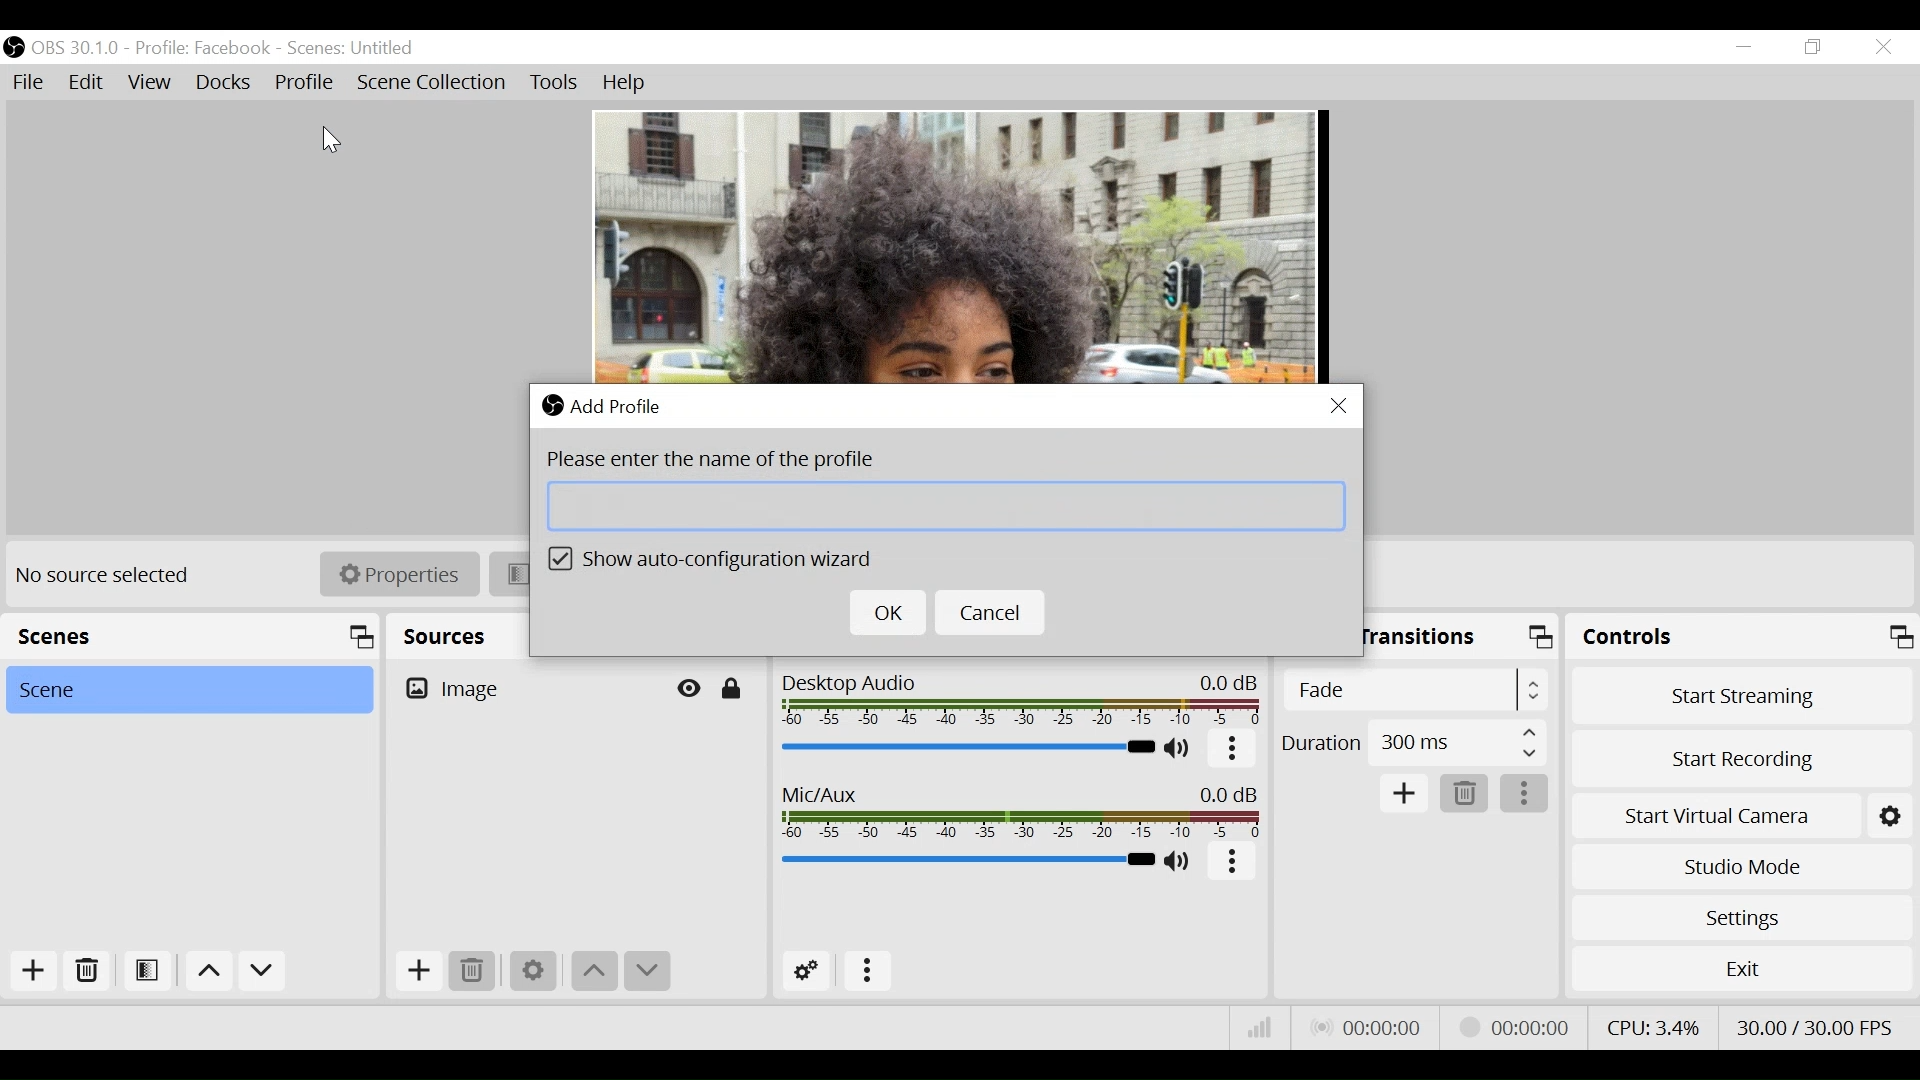 The width and height of the screenshot is (1920, 1080). I want to click on Delete, so click(472, 971).